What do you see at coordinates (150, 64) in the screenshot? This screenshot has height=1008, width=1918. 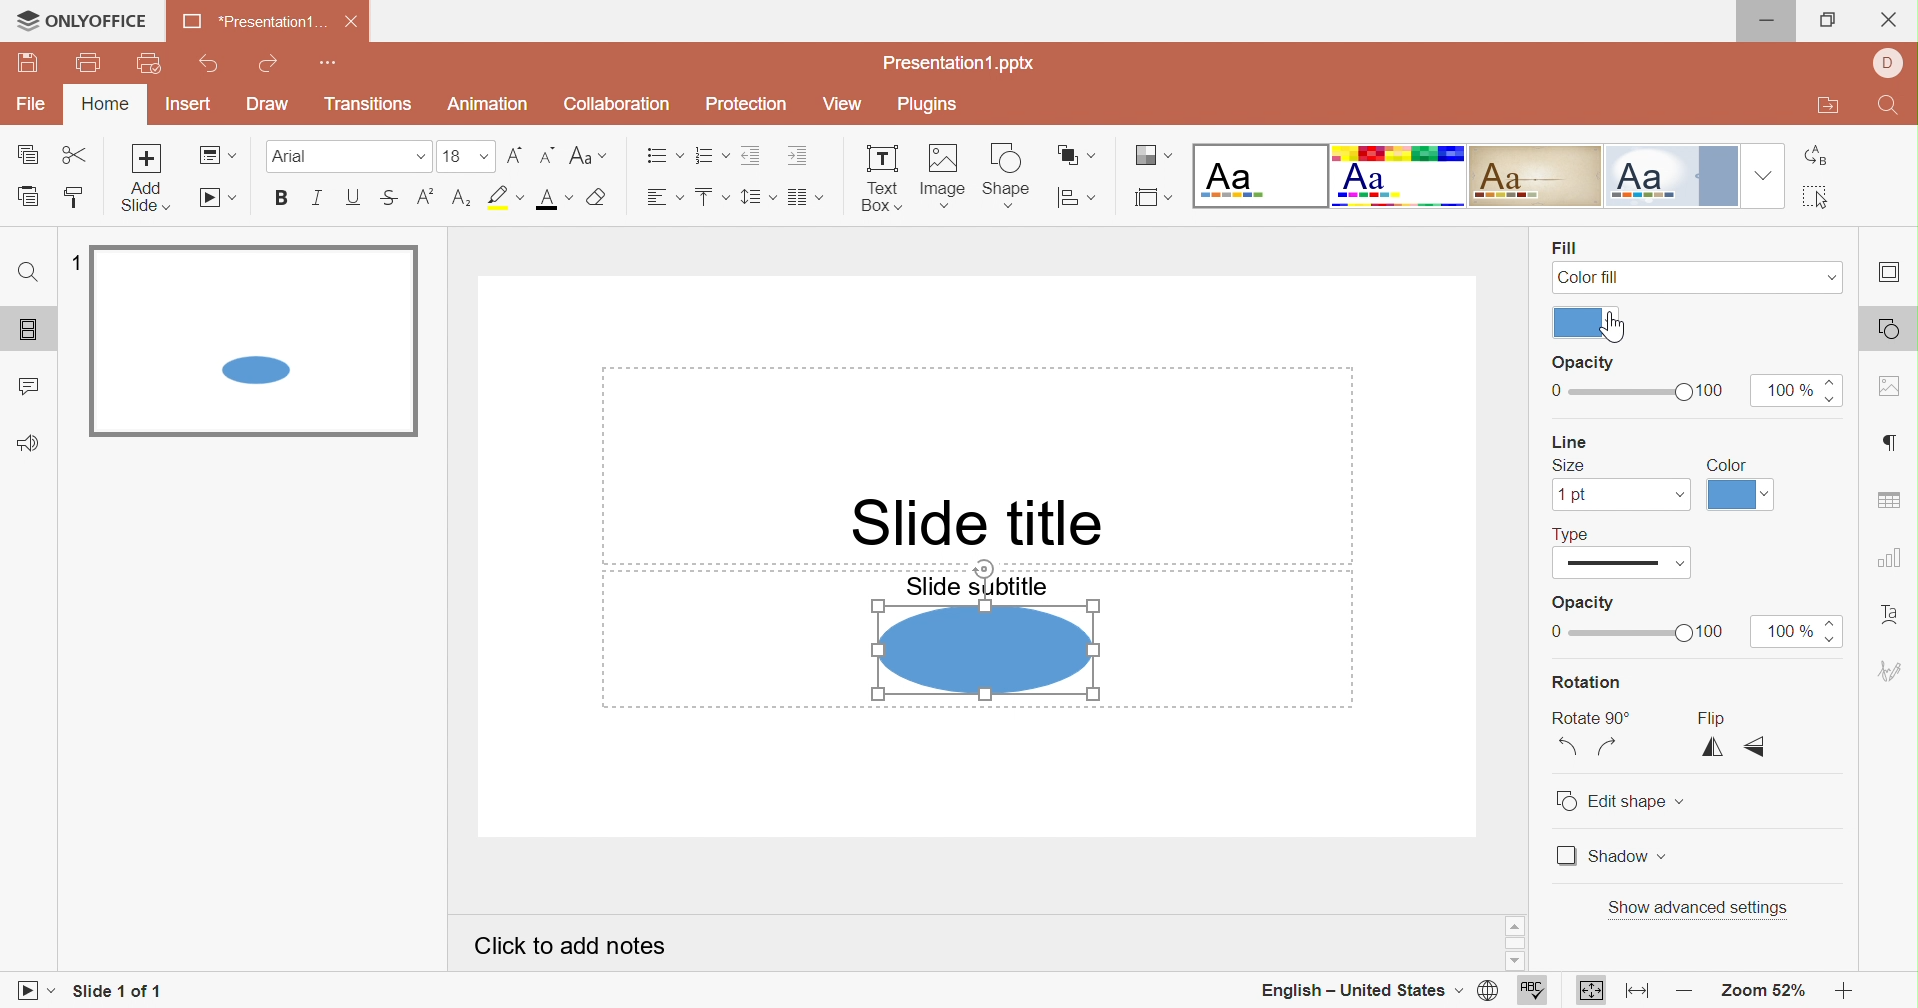 I see `Quick print` at bounding box center [150, 64].